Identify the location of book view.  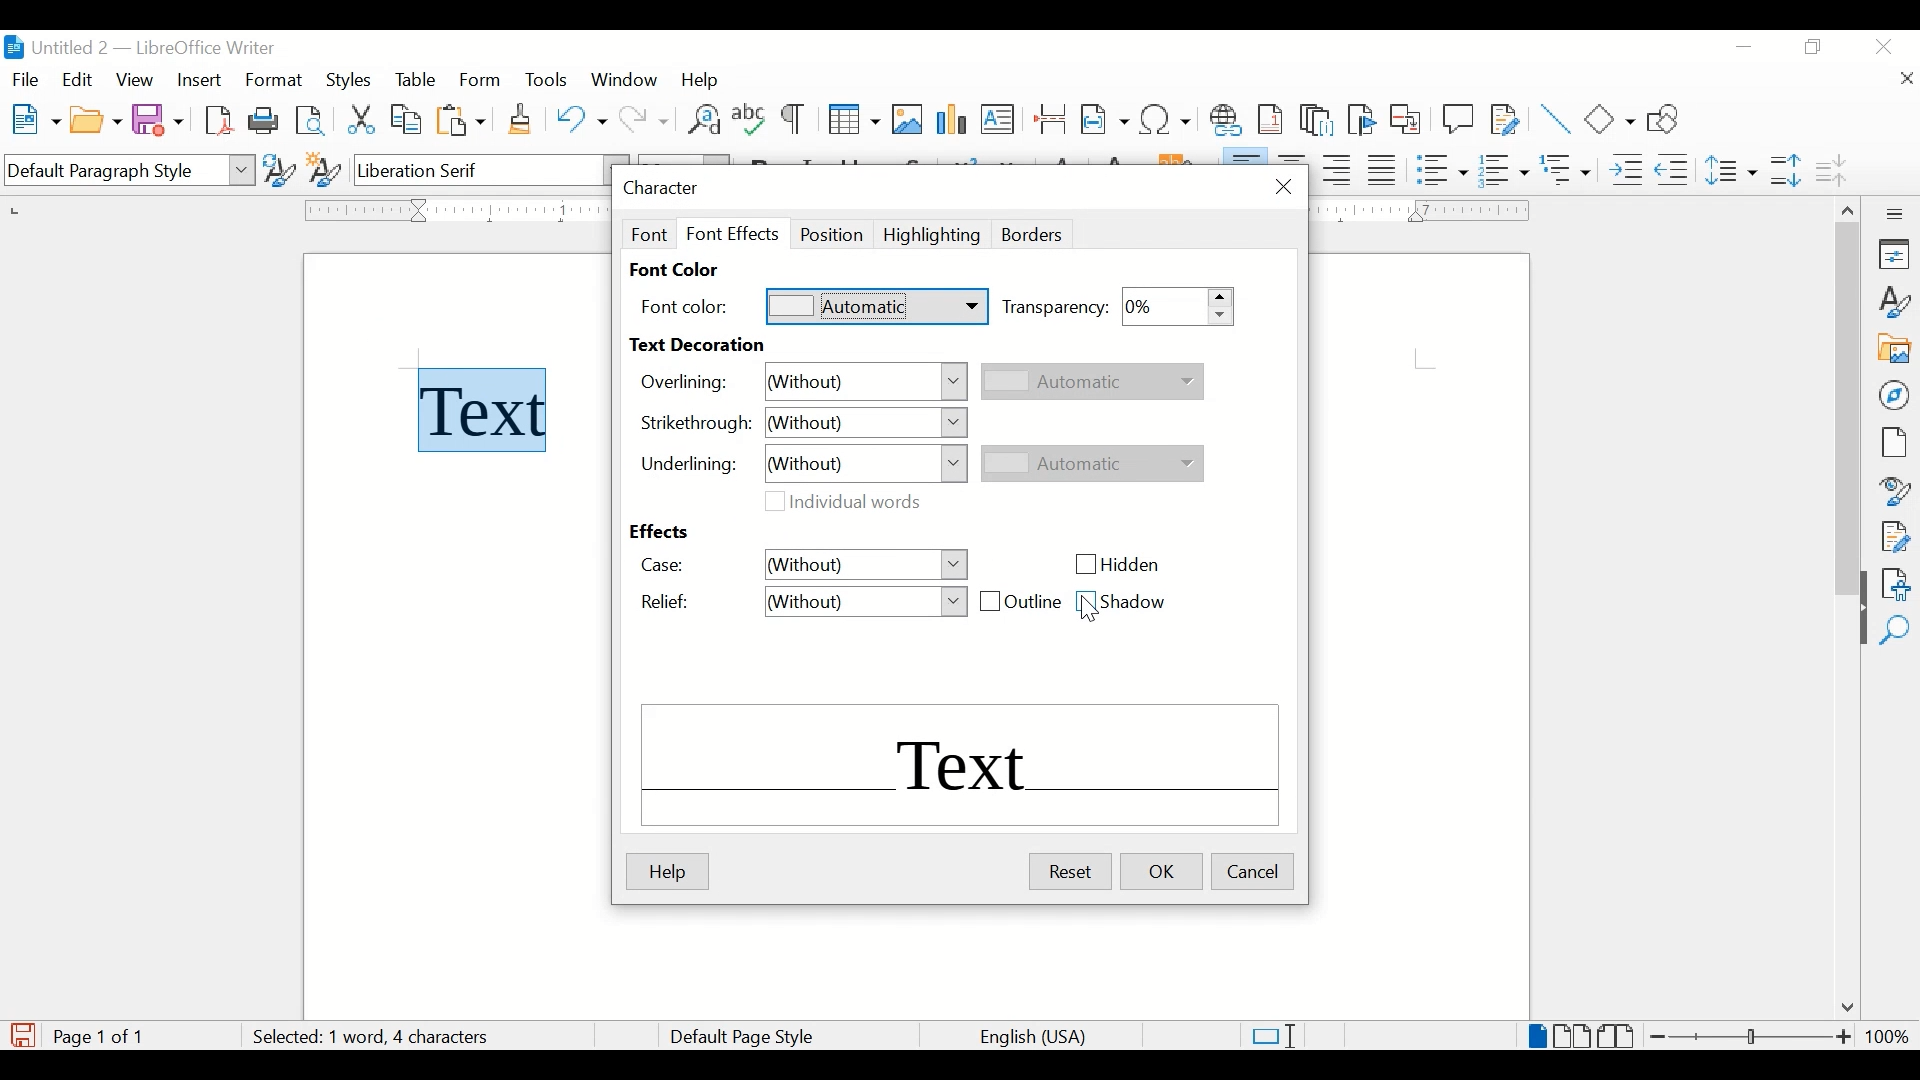
(1619, 1036).